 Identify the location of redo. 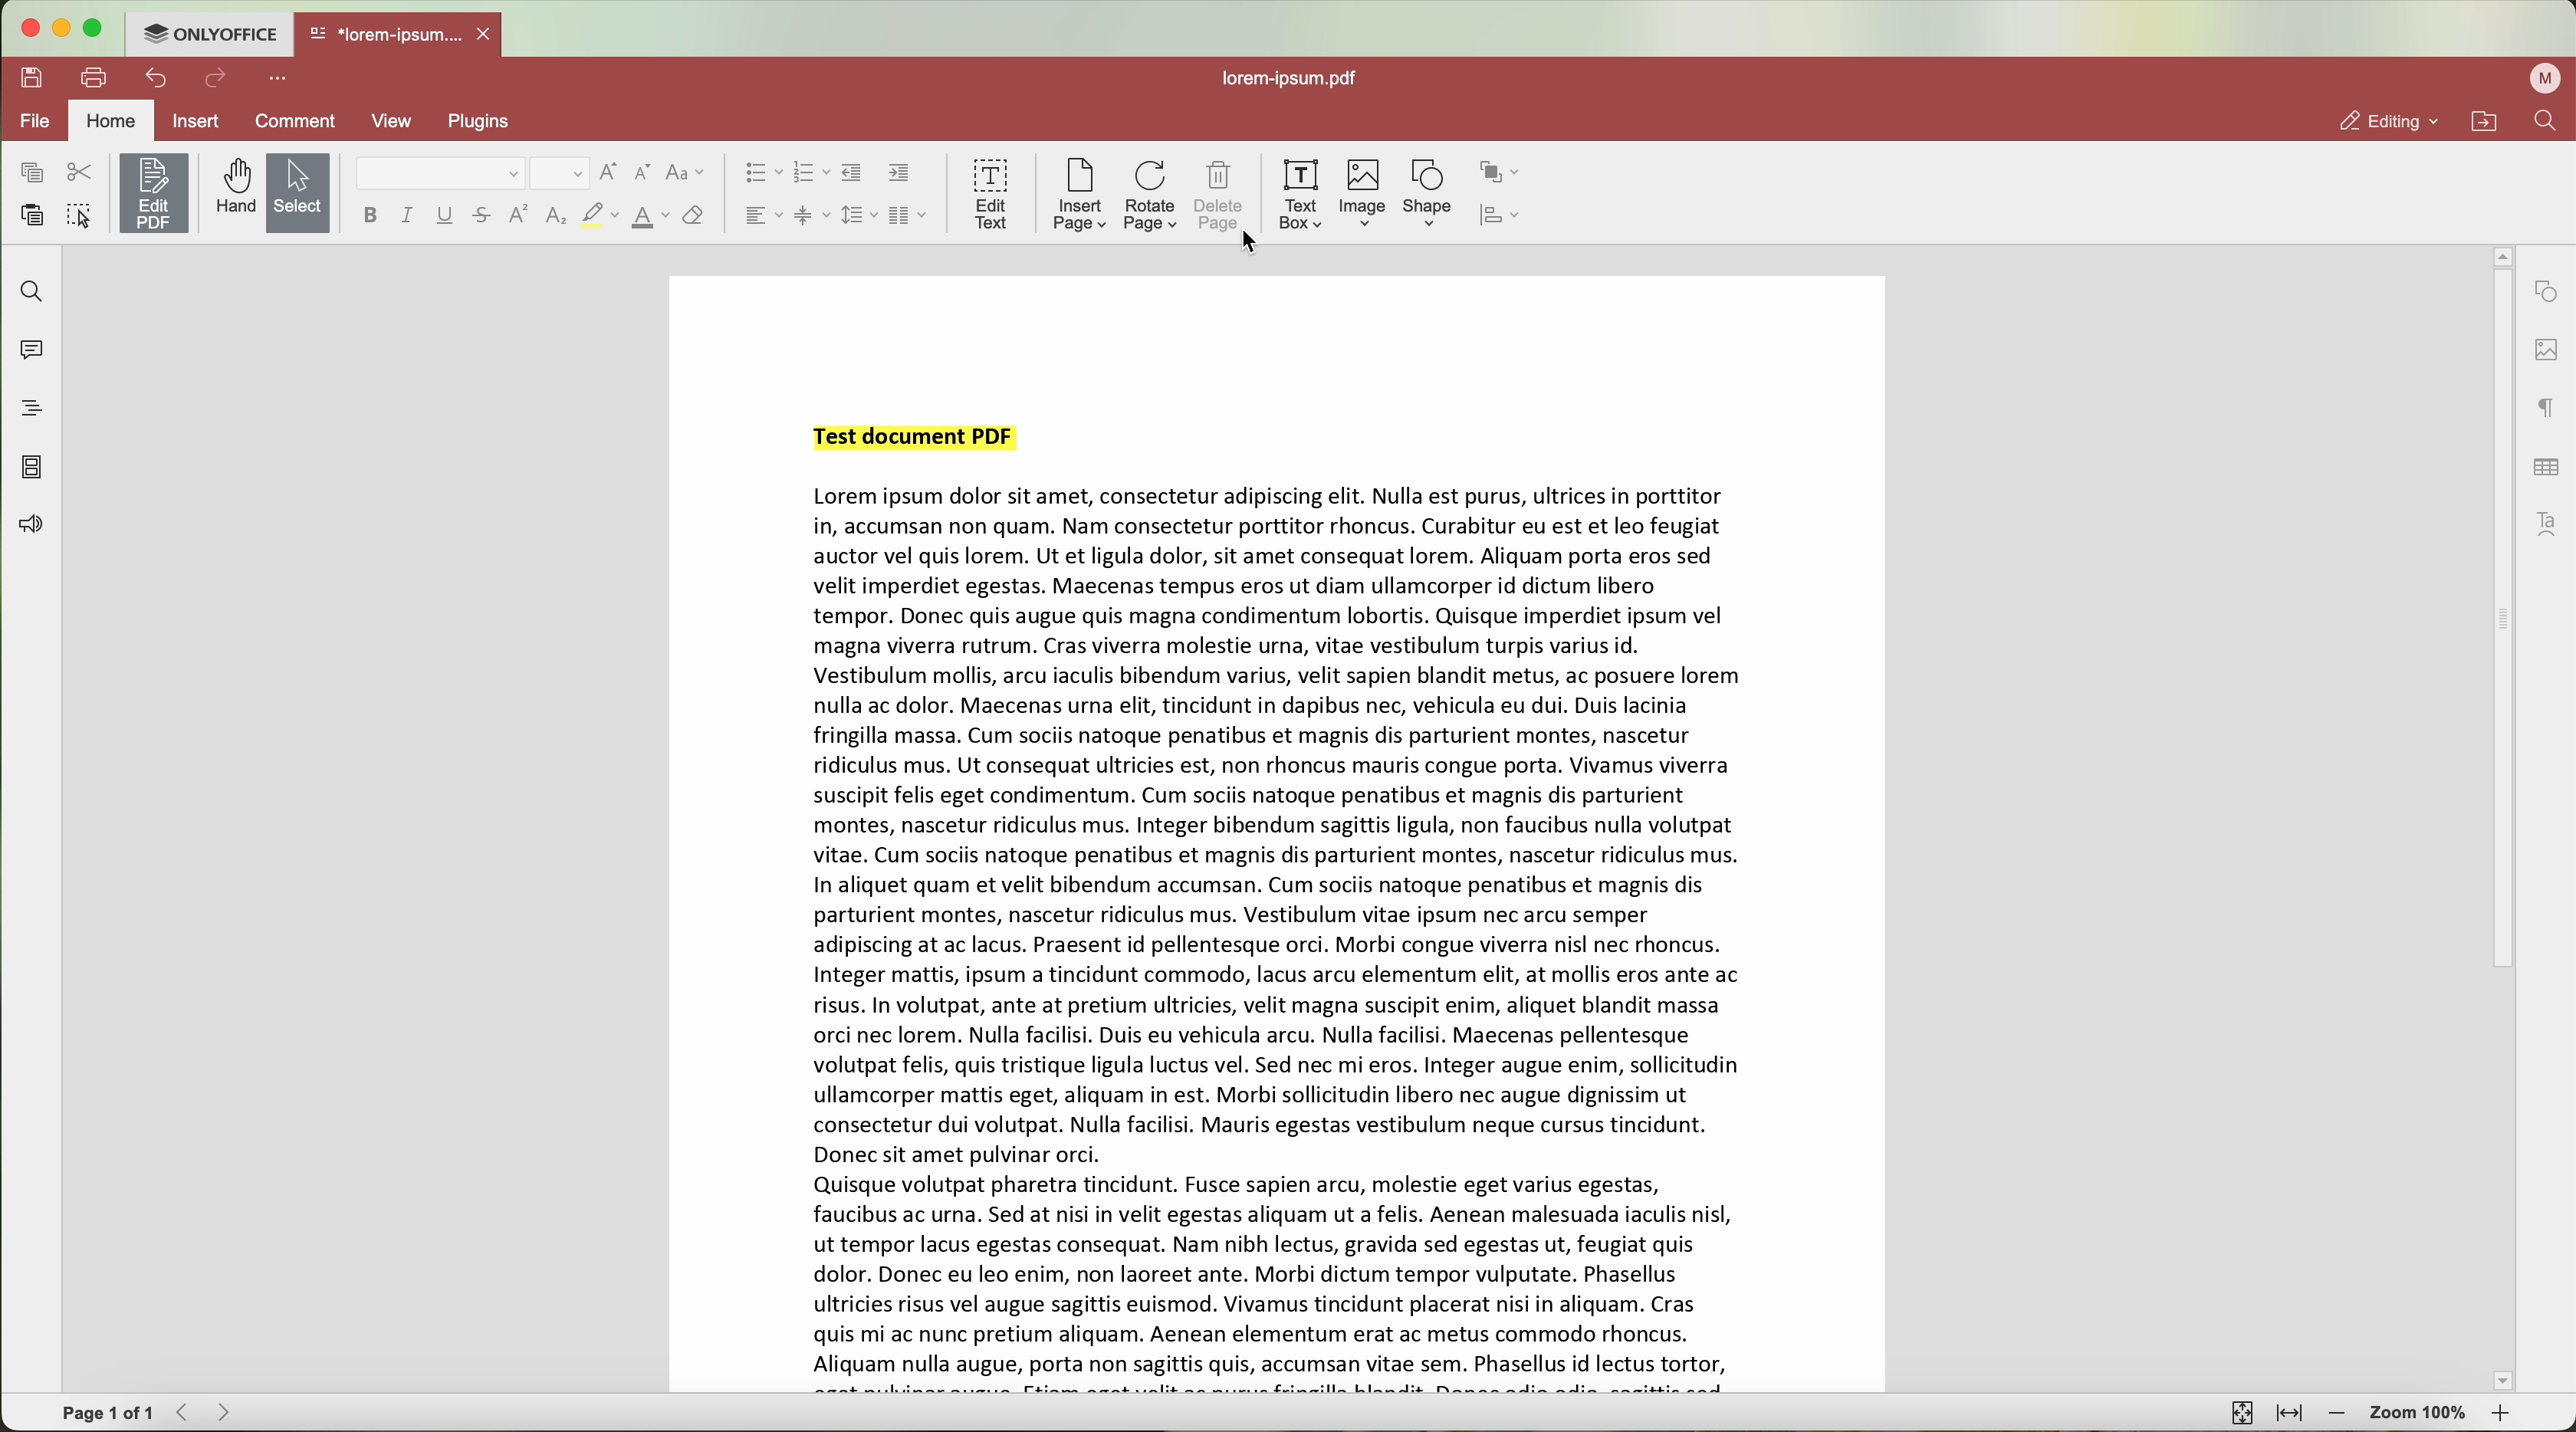
(217, 80).